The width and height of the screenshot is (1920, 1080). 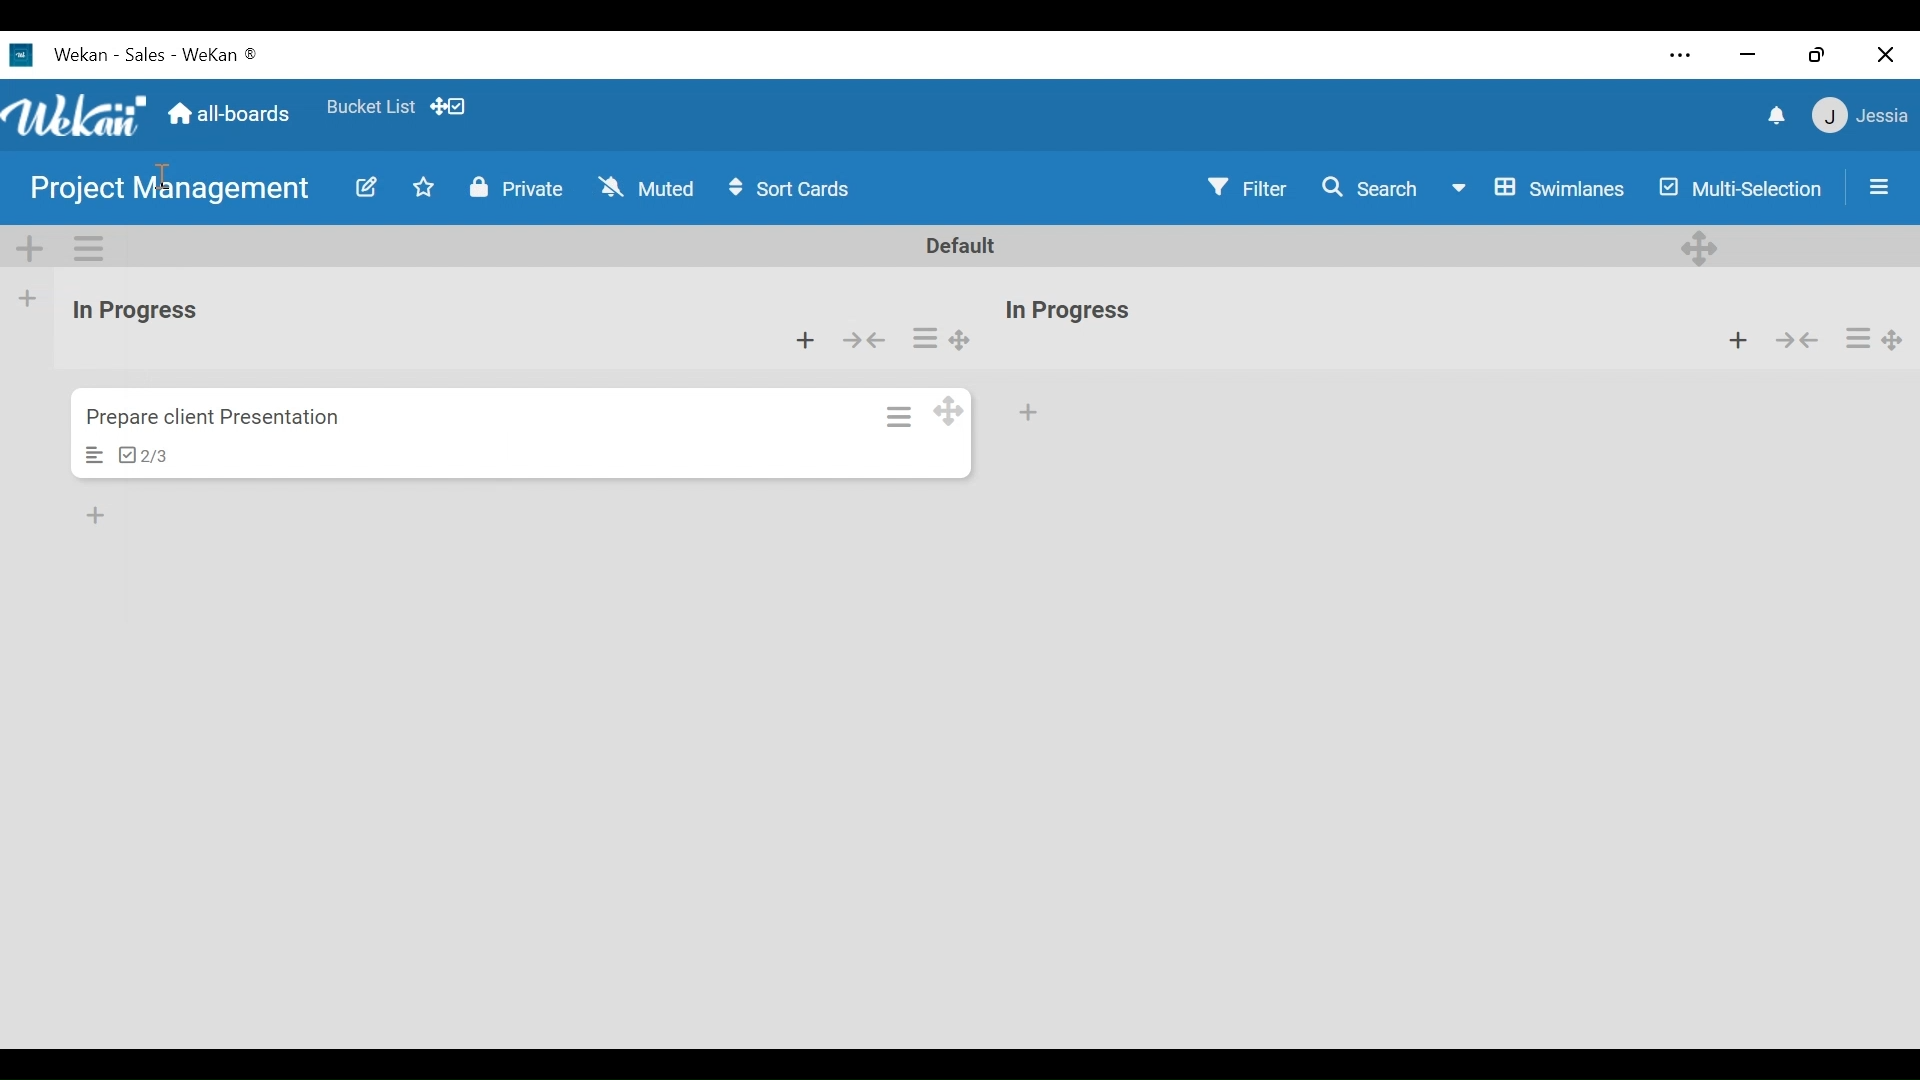 I want to click on Wekan, so click(x=107, y=53).